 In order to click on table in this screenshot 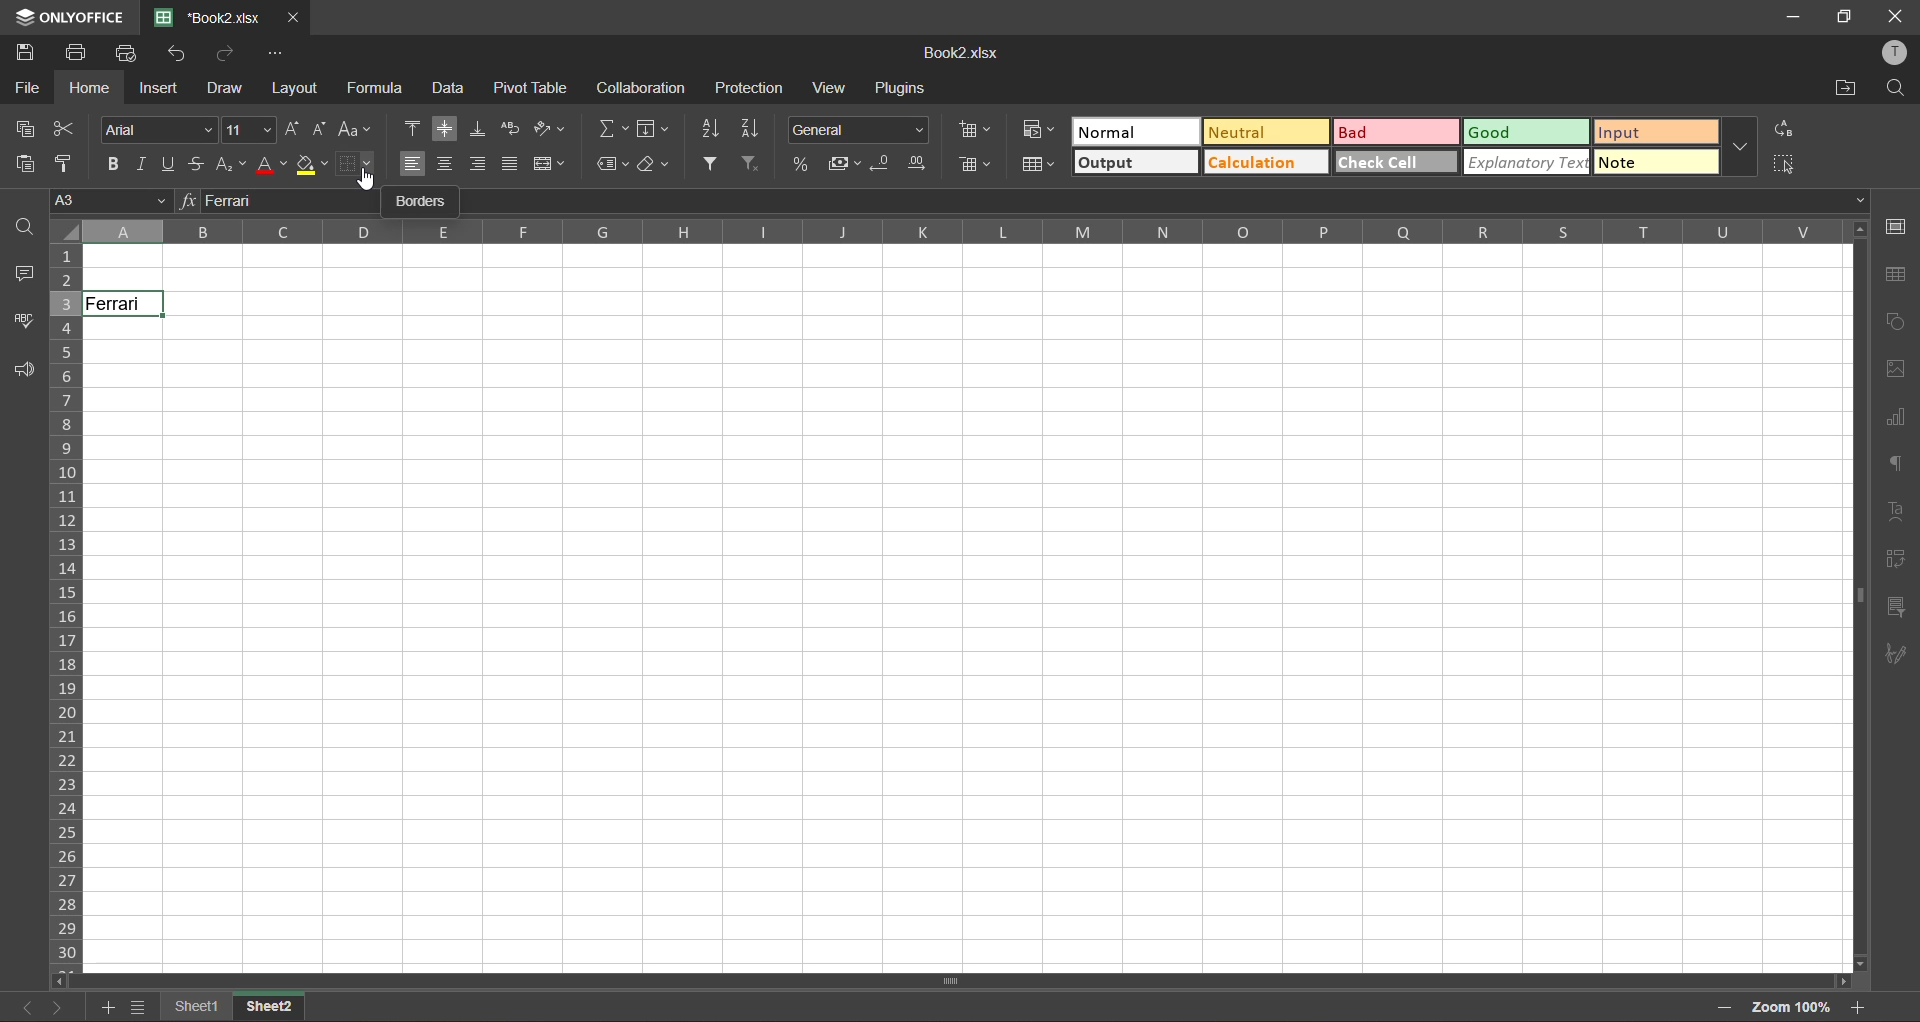, I will do `click(1895, 274)`.